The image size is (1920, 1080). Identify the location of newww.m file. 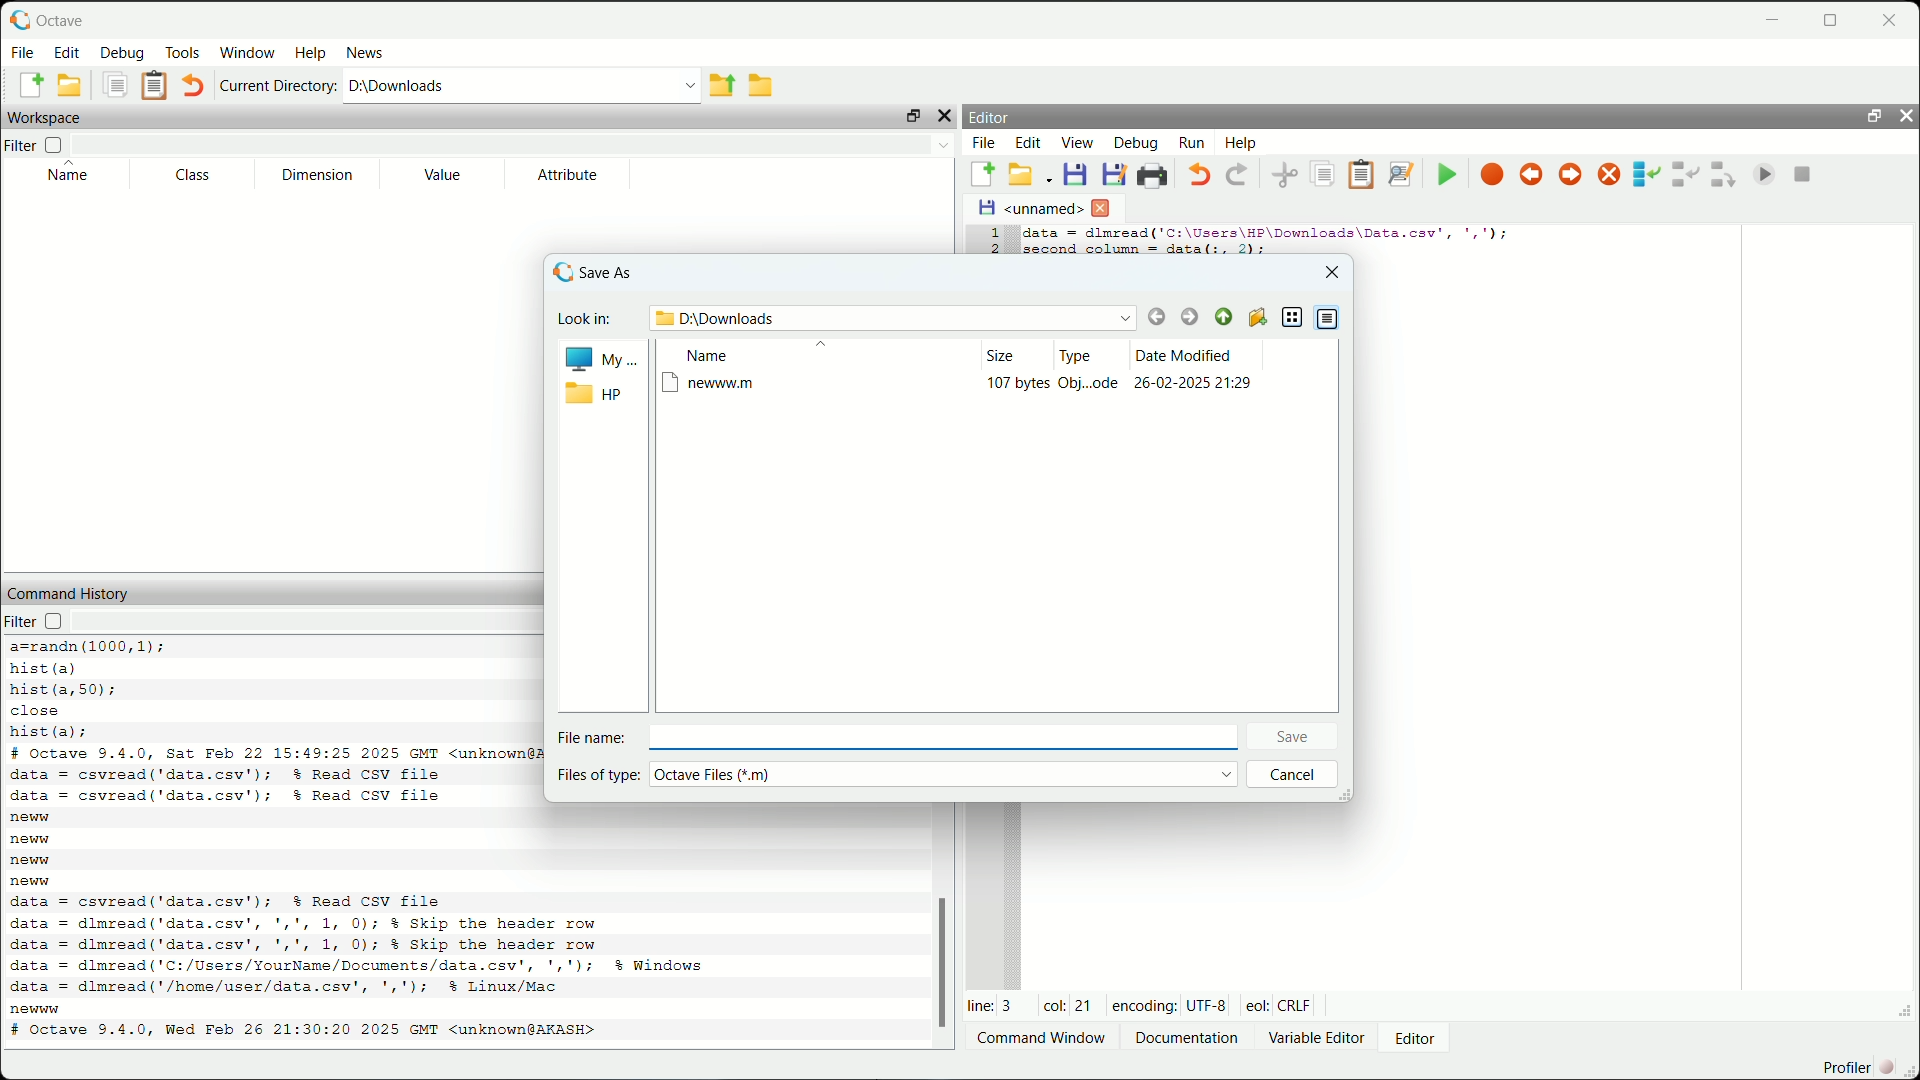
(984, 386).